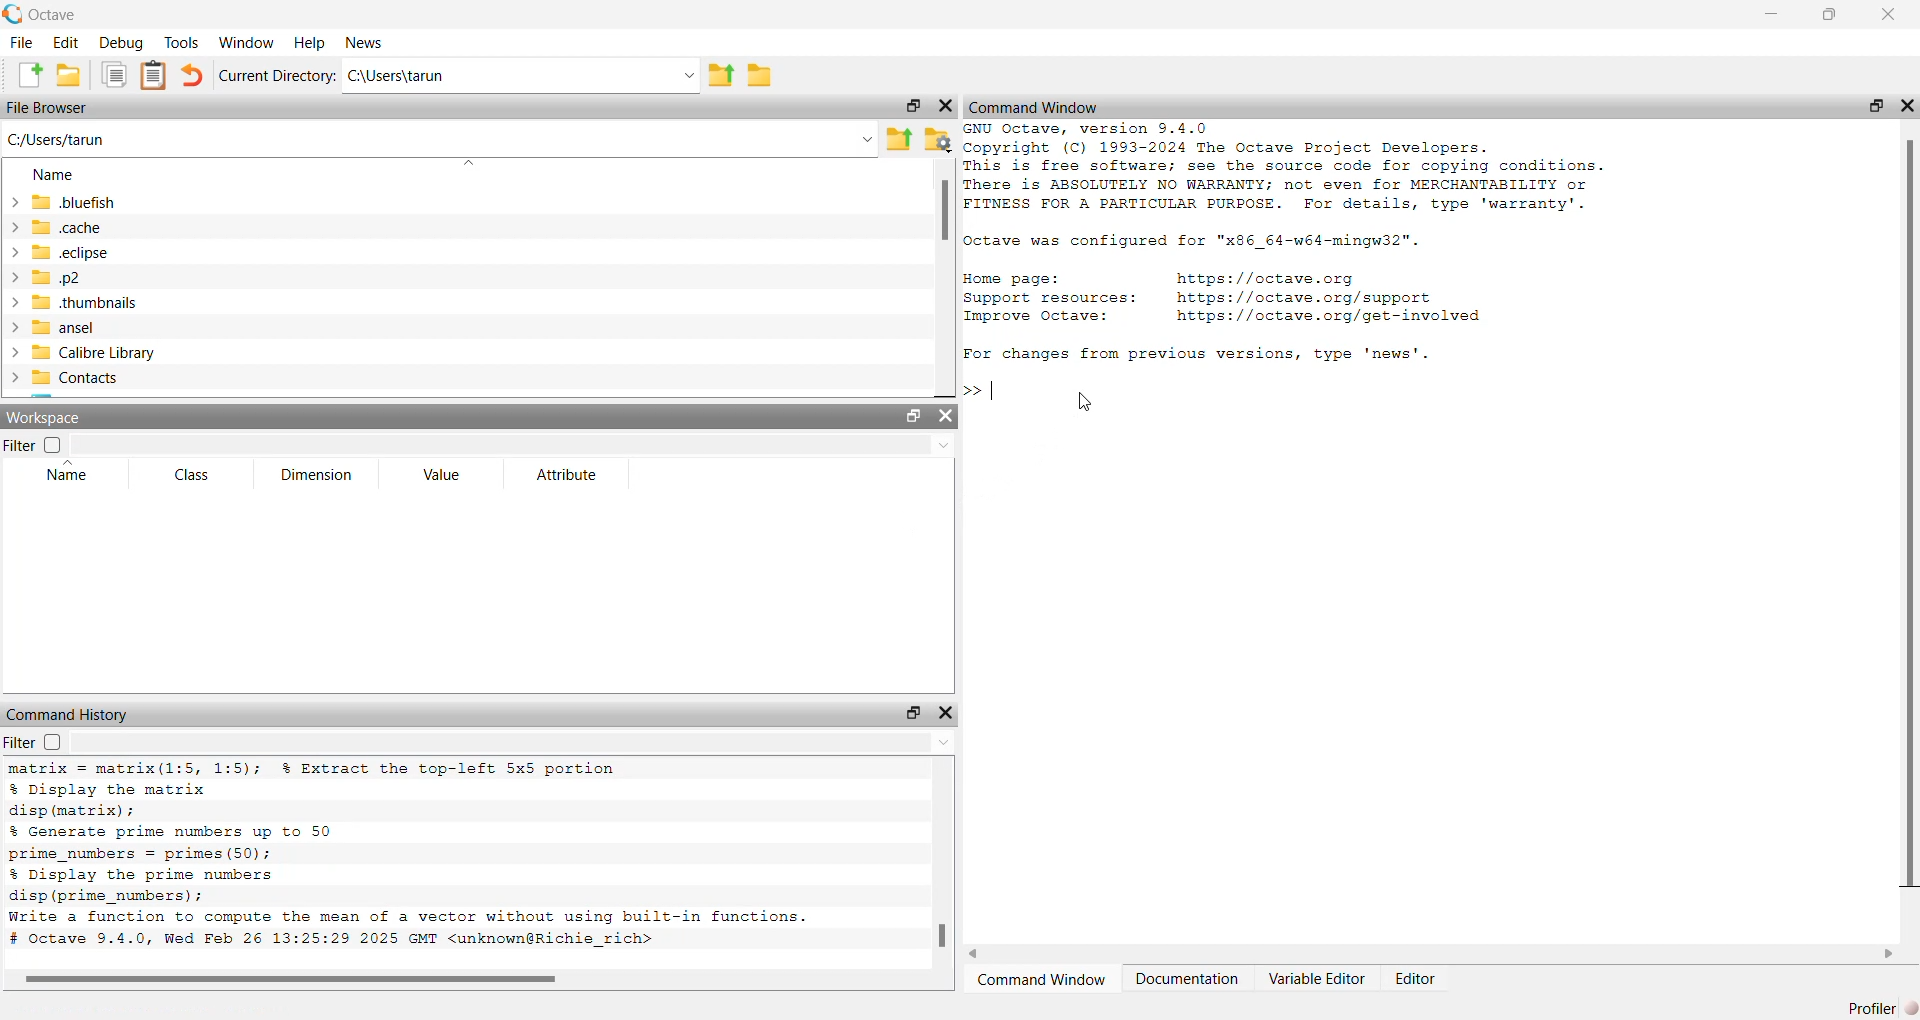 The image size is (1920, 1020). I want to click on close, so click(947, 415).